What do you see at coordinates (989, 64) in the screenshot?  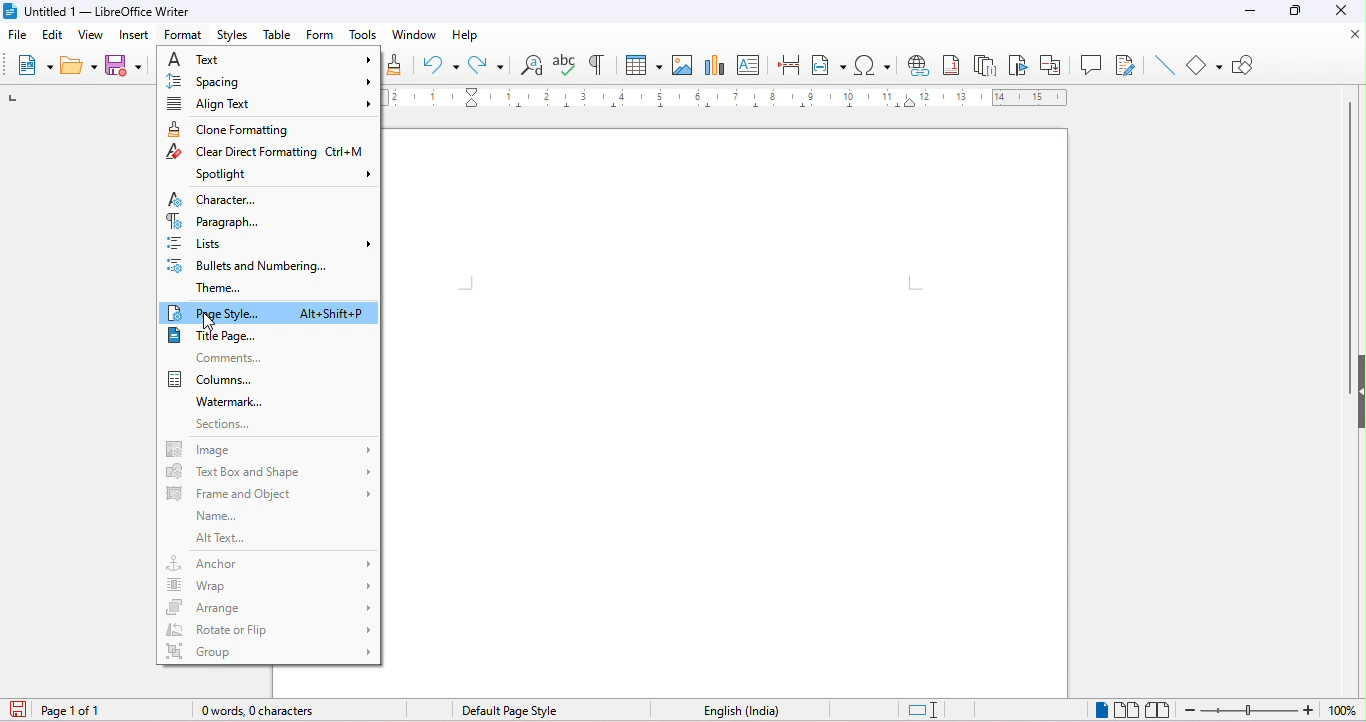 I see `endnote` at bounding box center [989, 64].